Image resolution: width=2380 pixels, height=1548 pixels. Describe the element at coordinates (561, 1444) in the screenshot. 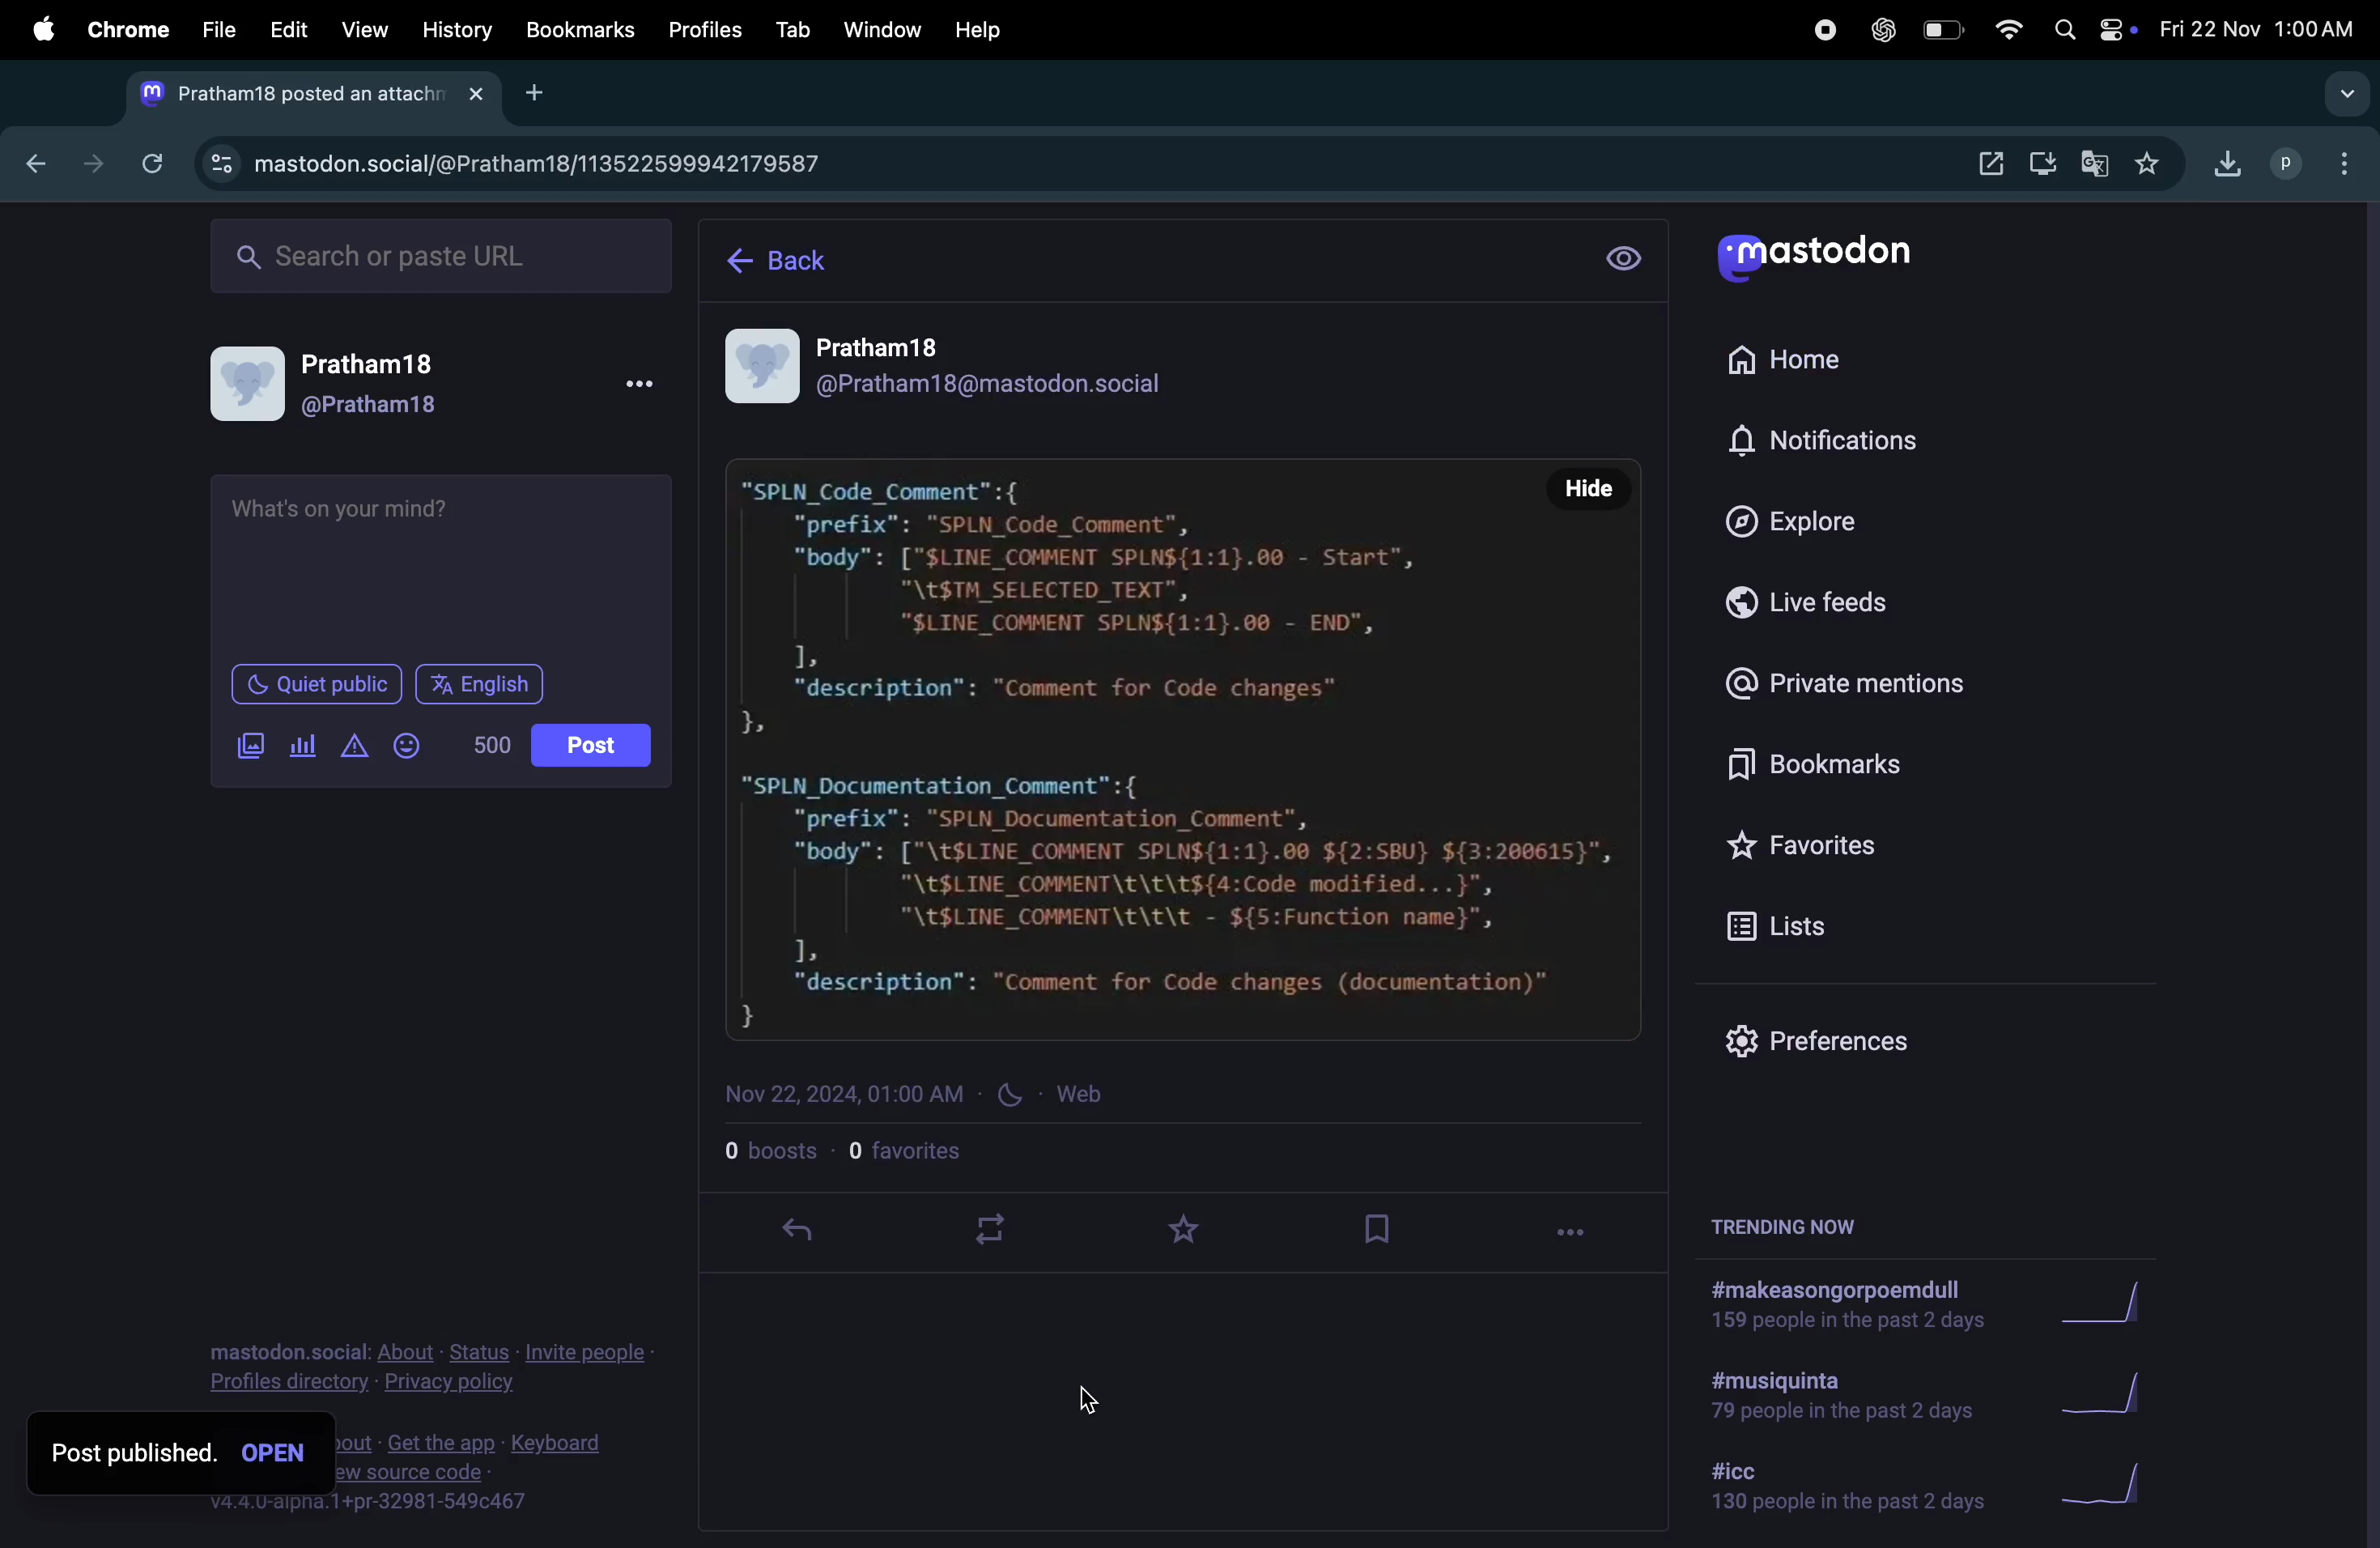

I see `keyboard` at that location.